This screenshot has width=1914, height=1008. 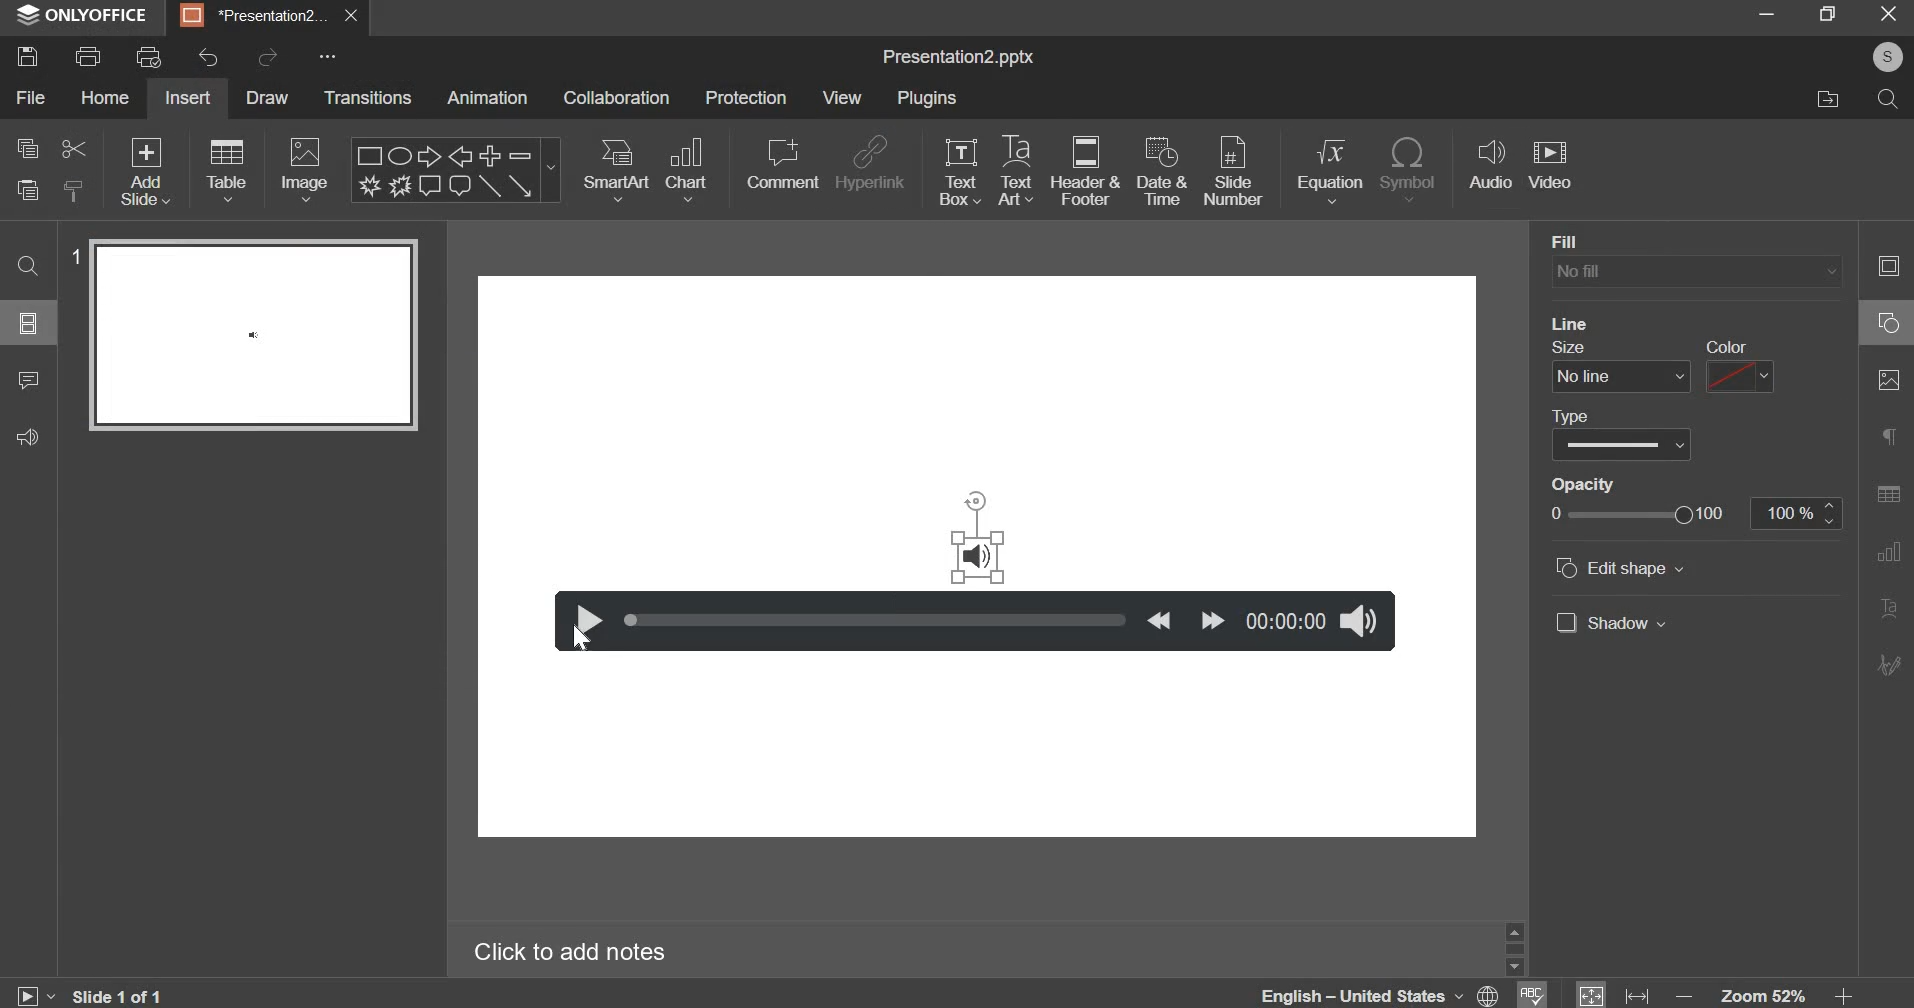 What do you see at coordinates (1376, 994) in the screenshot?
I see `language` at bounding box center [1376, 994].